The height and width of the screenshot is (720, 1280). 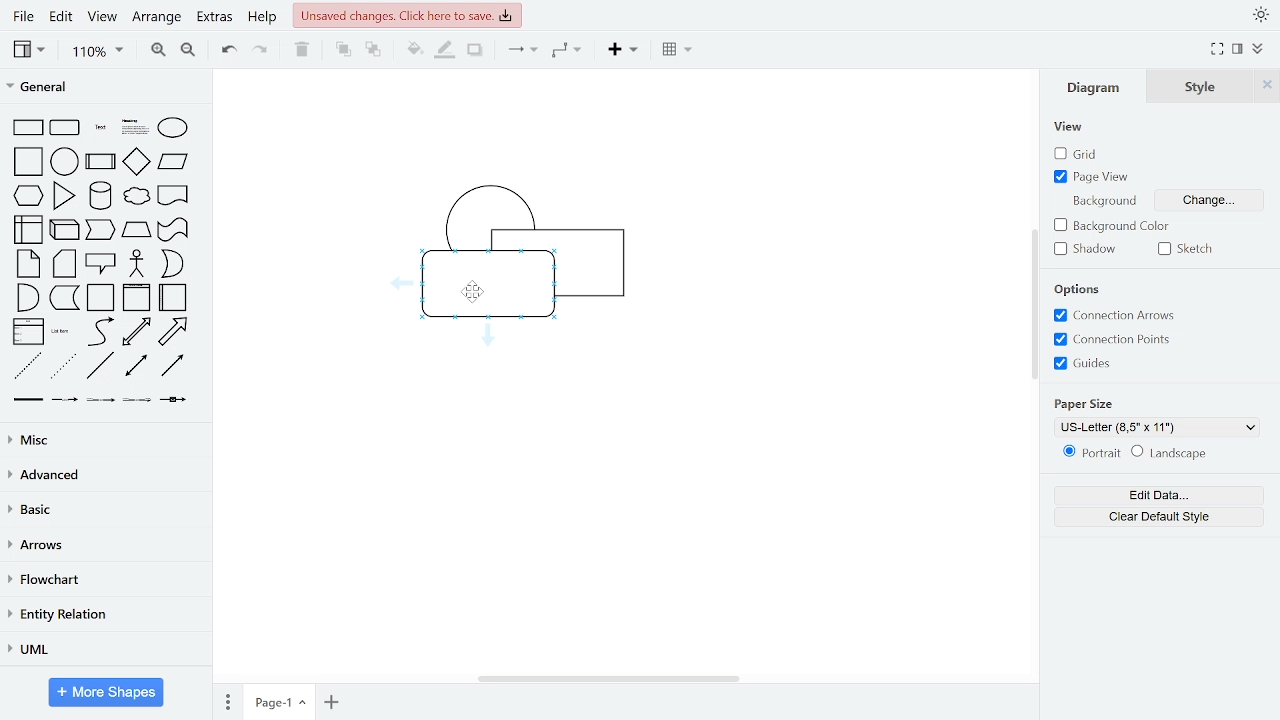 What do you see at coordinates (136, 263) in the screenshot?
I see `actor` at bounding box center [136, 263].